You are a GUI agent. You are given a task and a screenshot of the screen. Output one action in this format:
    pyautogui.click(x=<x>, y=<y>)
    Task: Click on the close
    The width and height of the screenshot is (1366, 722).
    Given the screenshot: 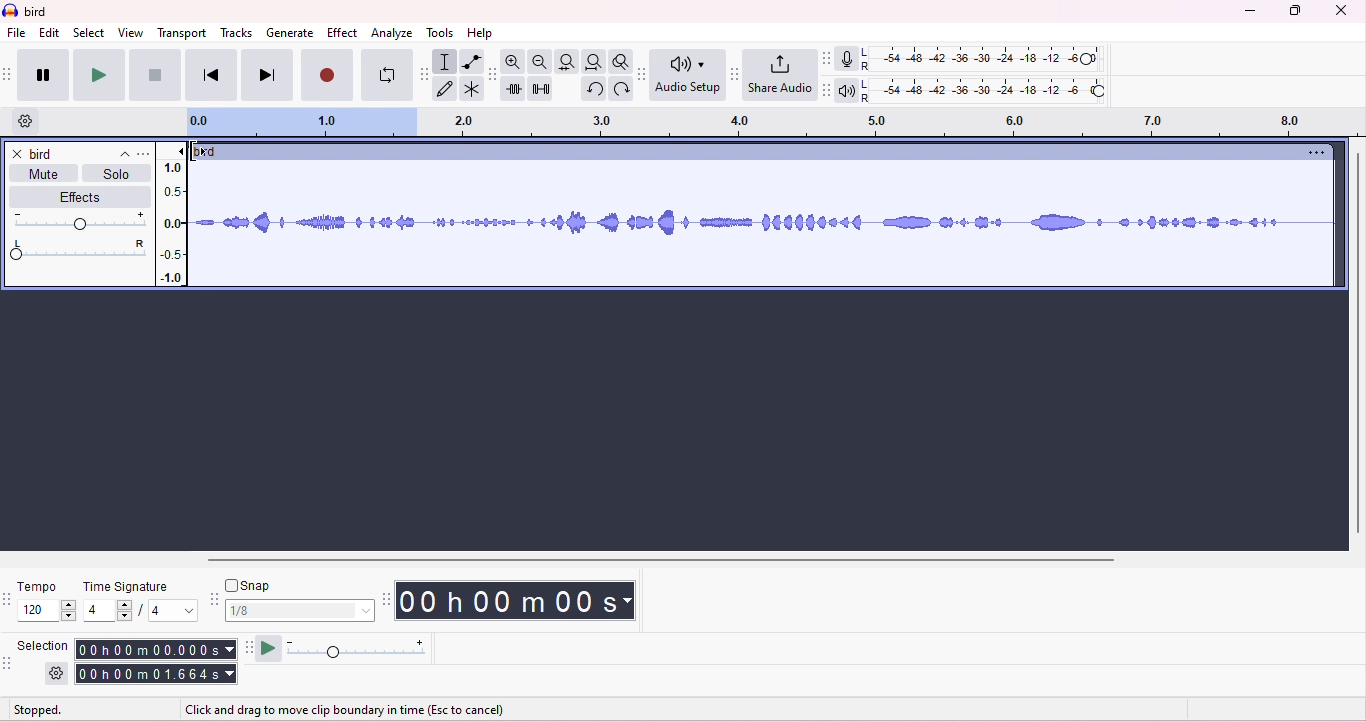 What is the action you would take?
    pyautogui.click(x=1342, y=11)
    